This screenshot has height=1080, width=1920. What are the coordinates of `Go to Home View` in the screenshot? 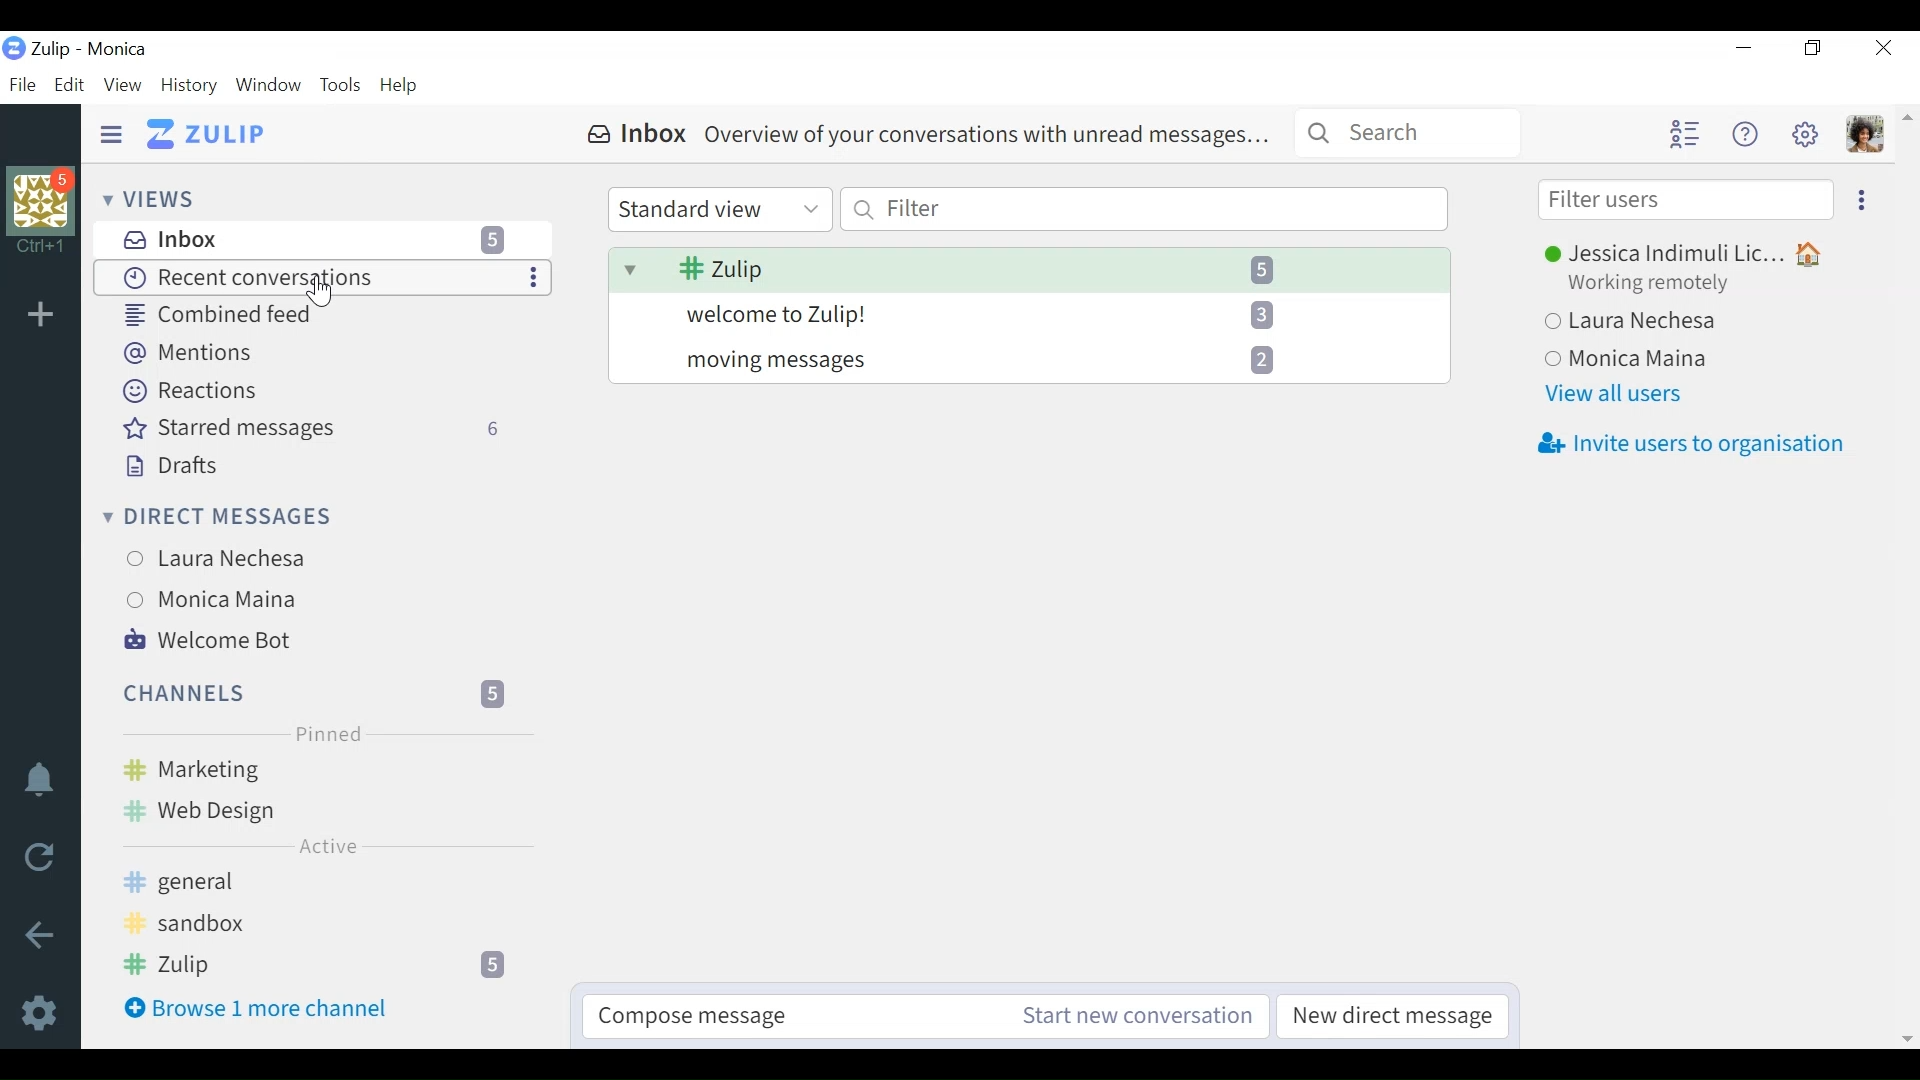 It's located at (211, 133).